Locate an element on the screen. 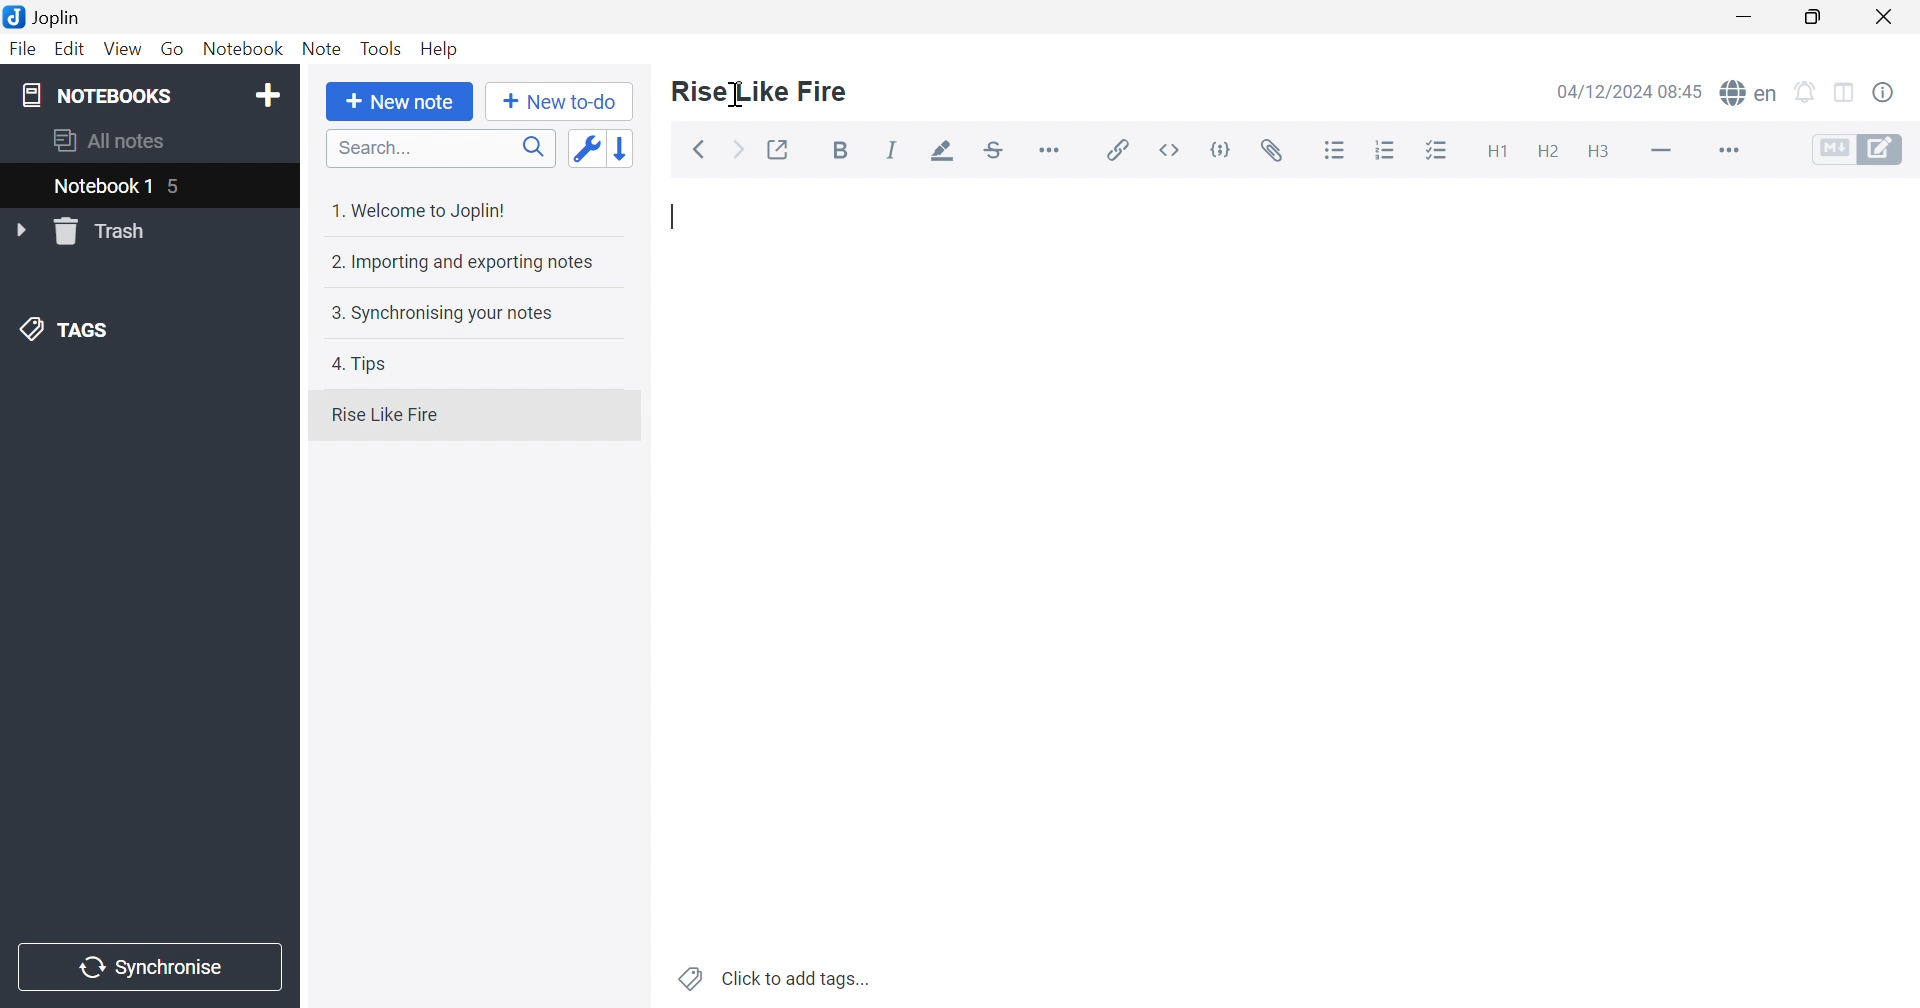 The width and height of the screenshot is (1920, 1008). Drop Down is located at coordinates (22, 231).